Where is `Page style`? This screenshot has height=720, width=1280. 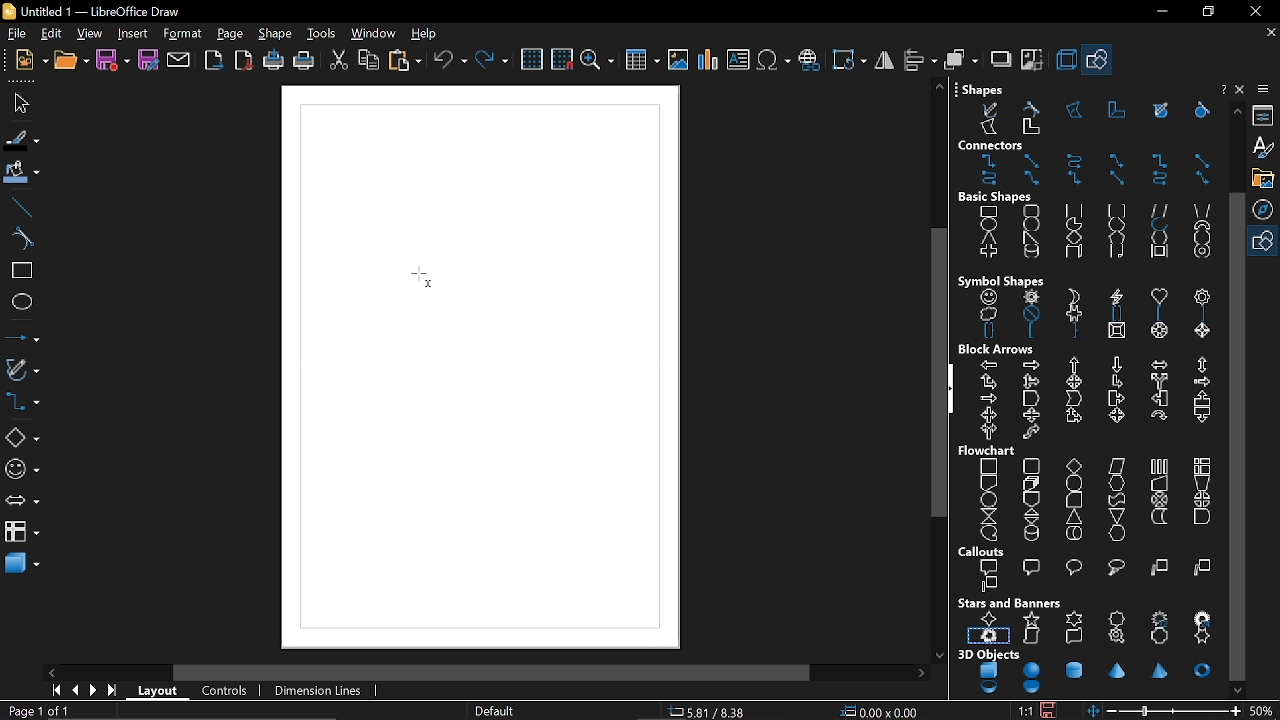 Page style is located at coordinates (496, 710).